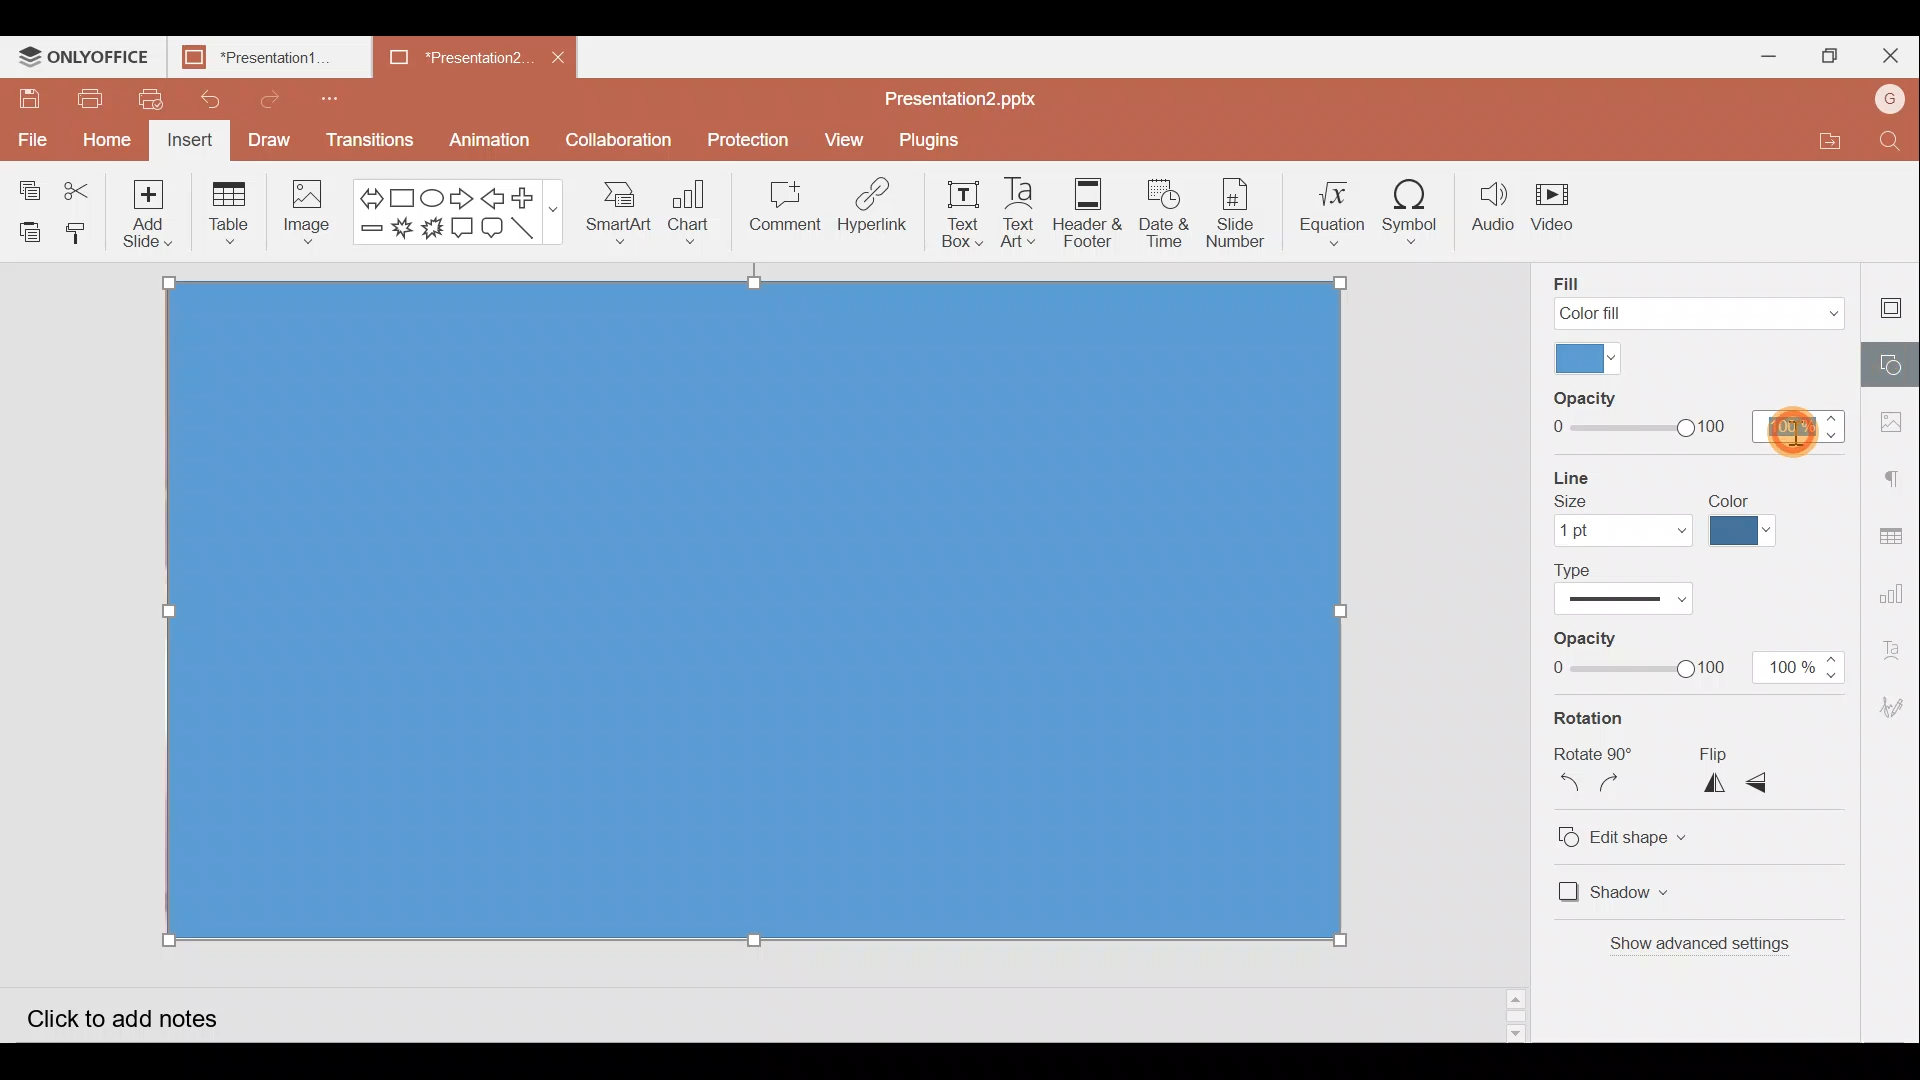 The height and width of the screenshot is (1080, 1920). Describe the element at coordinates (150, 214) in the screenshot. I see `Add slide` at that location.